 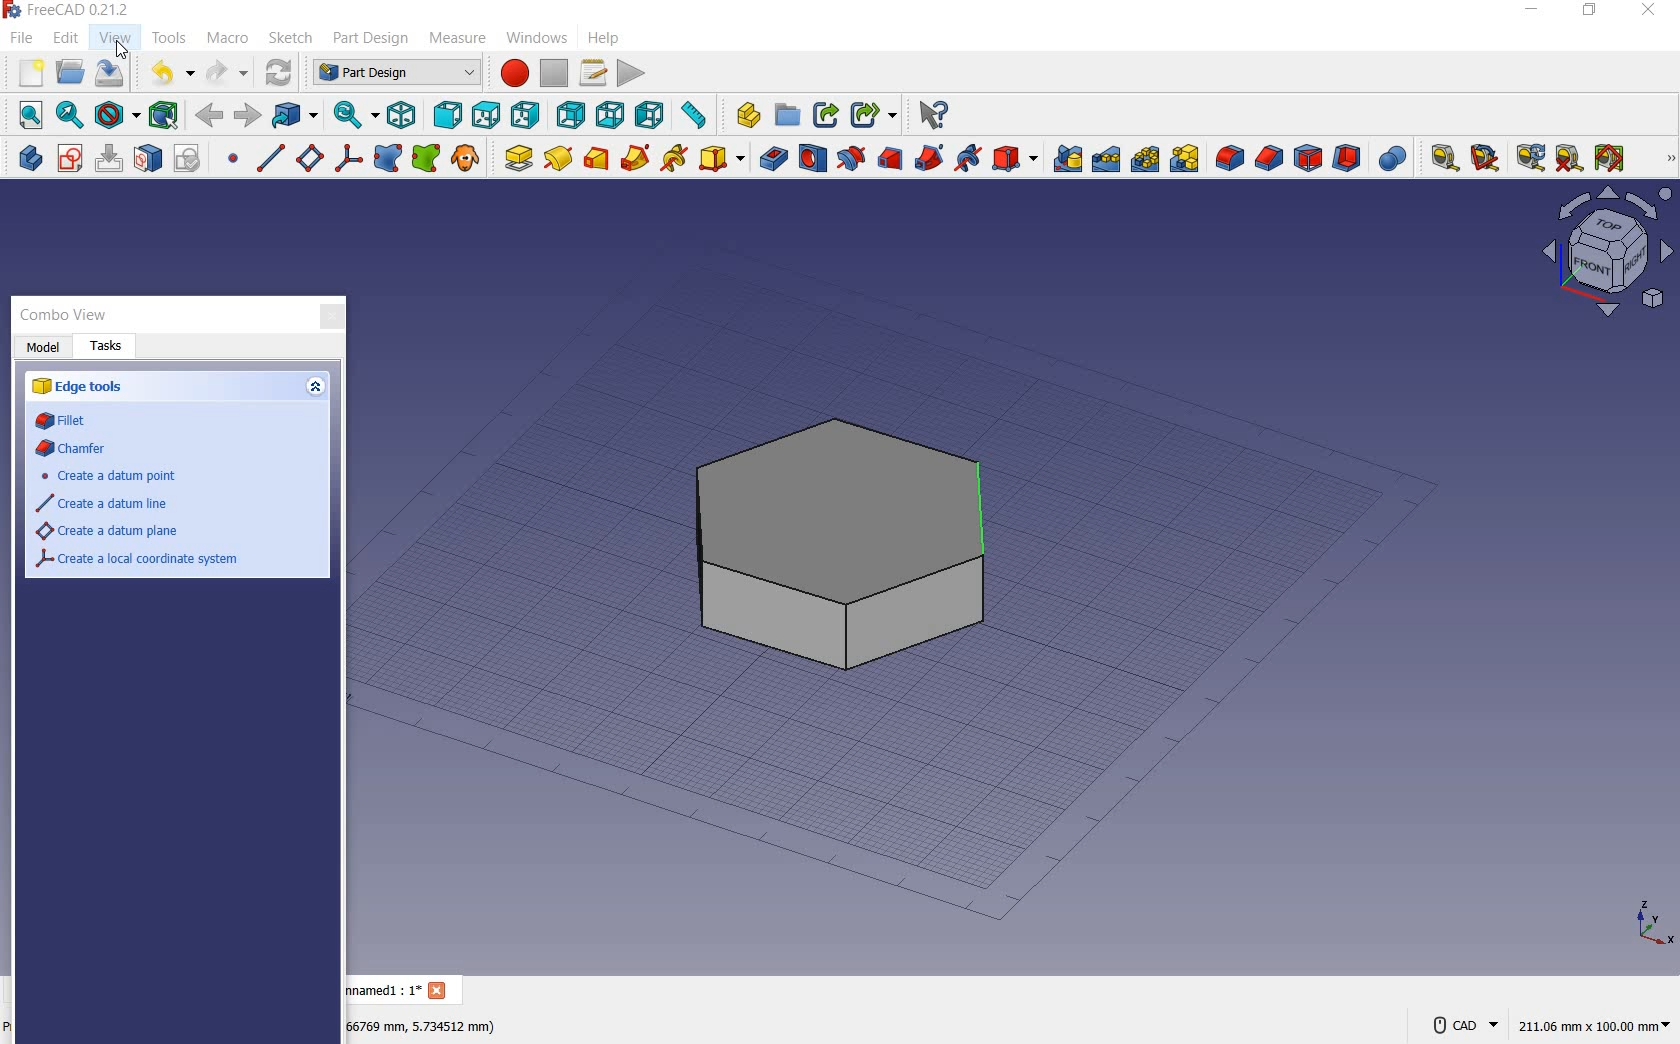 What do you see at coordinates (289, 38) in the screenshot?
I see `sketch` at bounding box center [289, 38].